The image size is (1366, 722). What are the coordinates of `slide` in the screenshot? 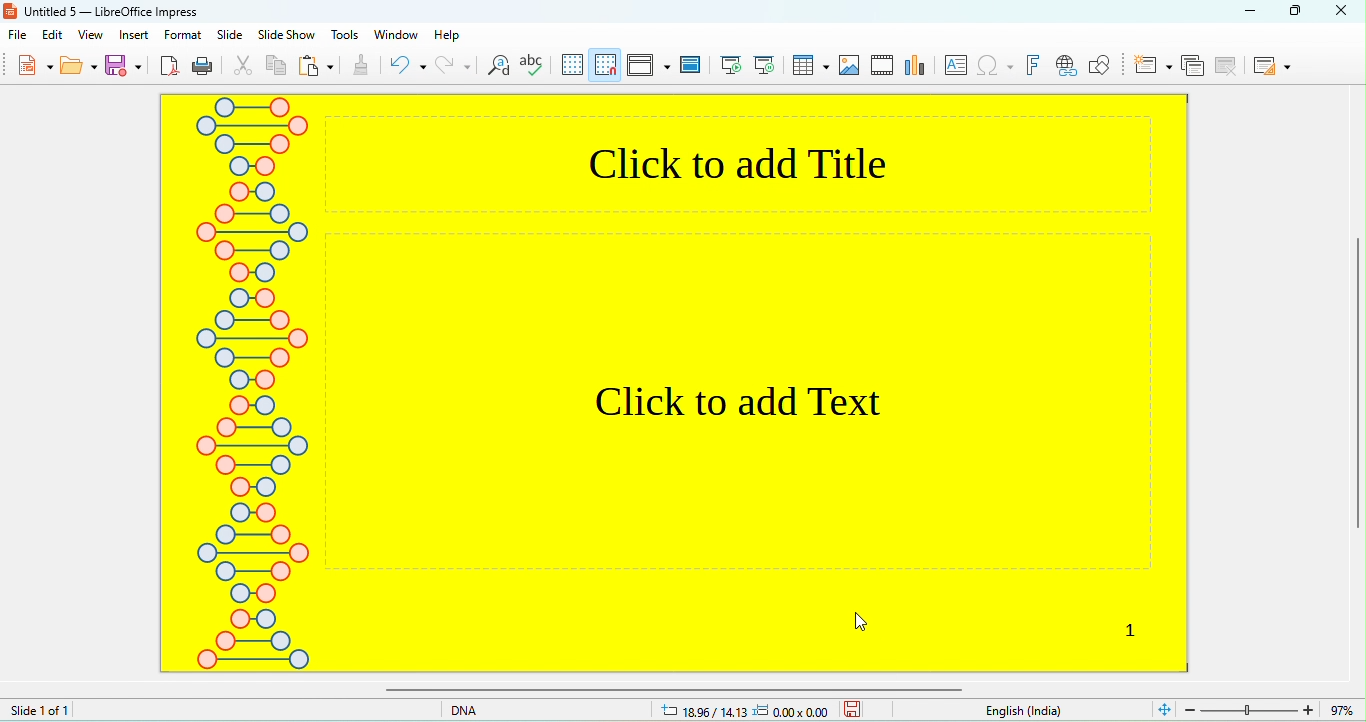 It's located at (230, 35).